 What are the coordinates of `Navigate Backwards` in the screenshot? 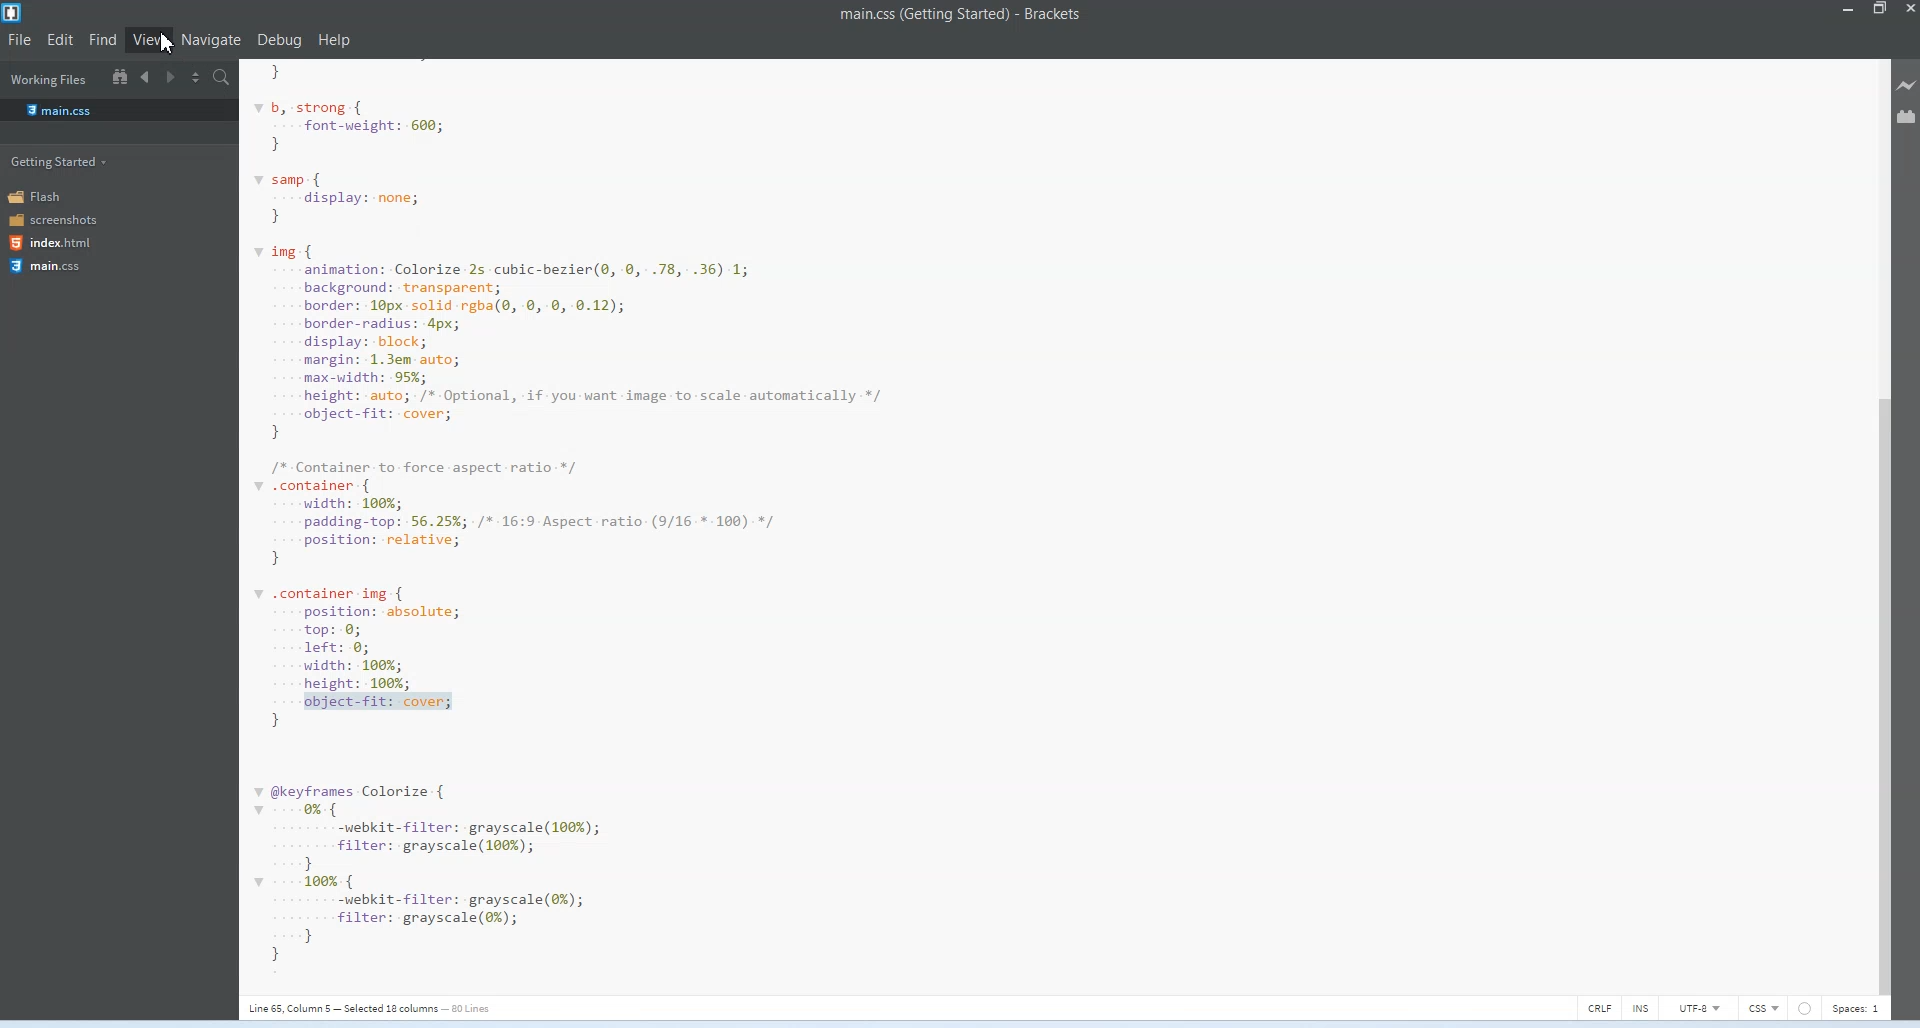 It's located at (145, 77).